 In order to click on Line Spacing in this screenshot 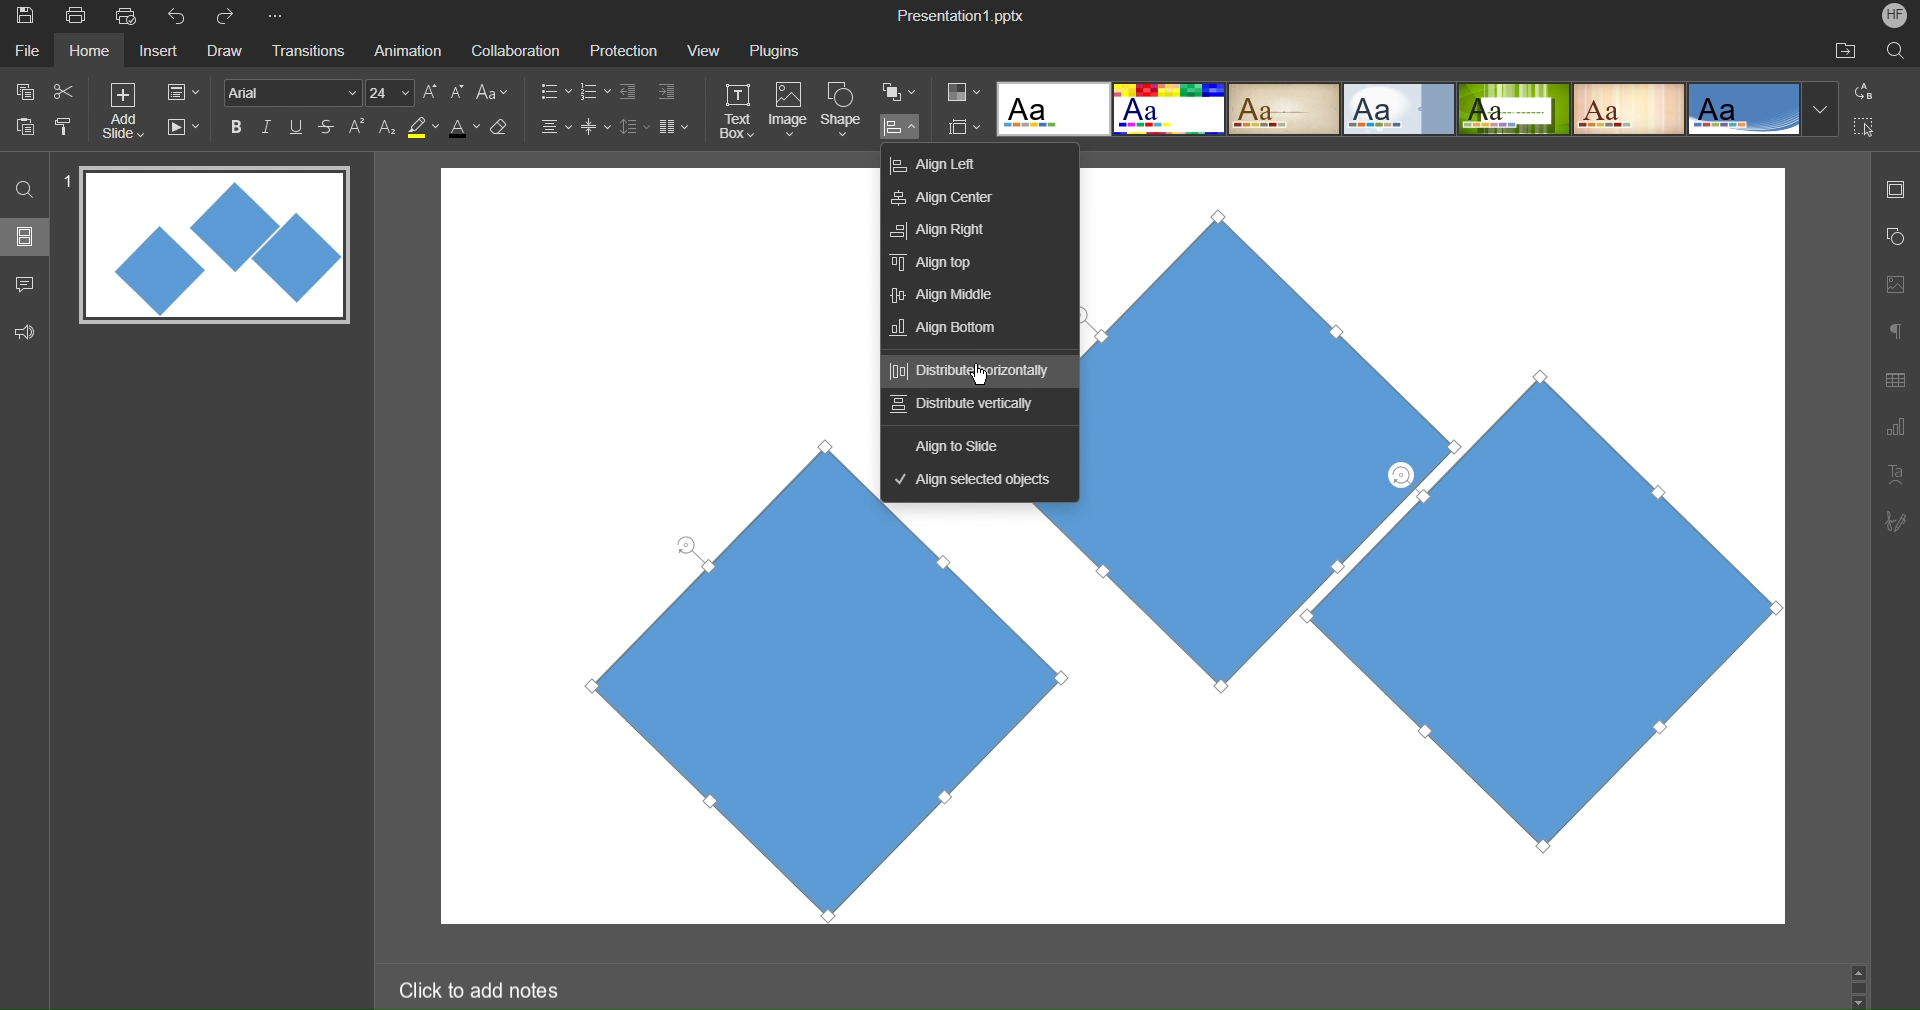, I will do `click(633, 128)`.